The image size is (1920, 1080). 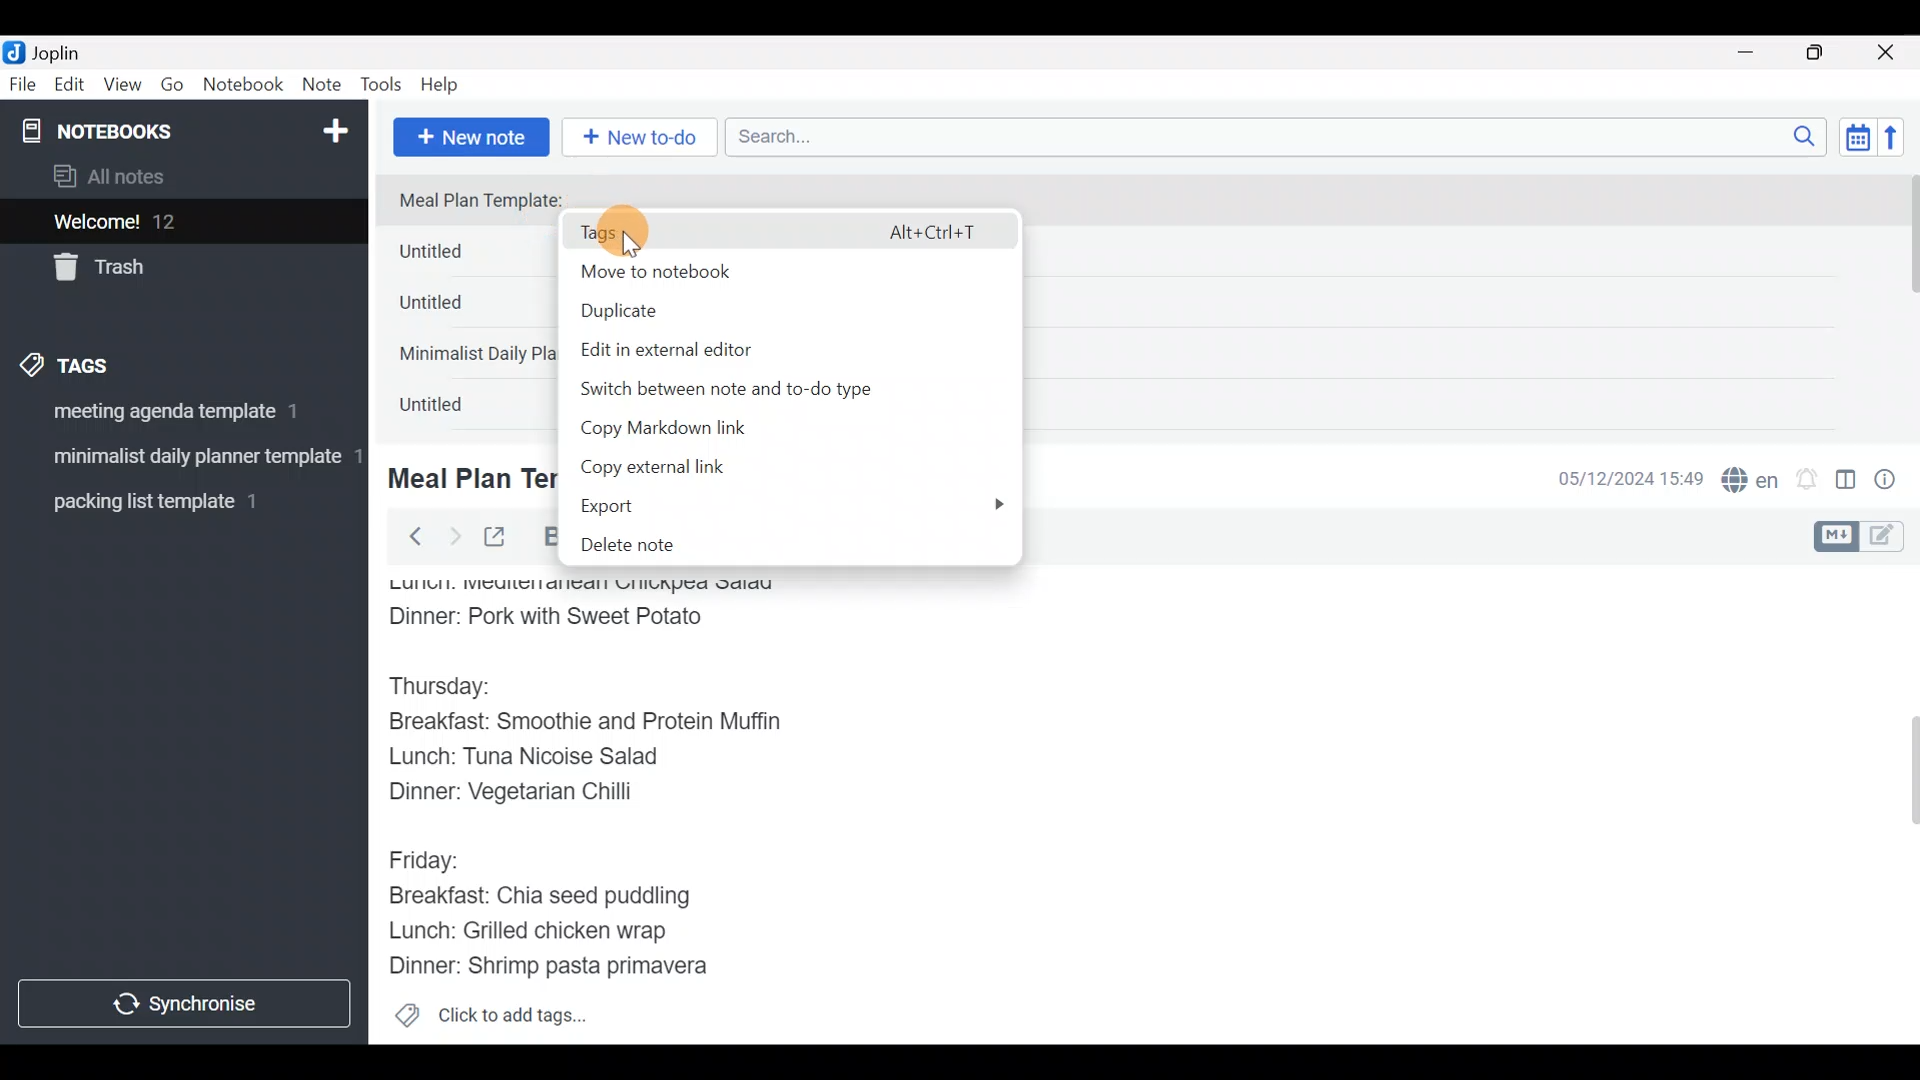 I want to click on Breakfast: Chia seed puddling, so click(x=550, y=896).